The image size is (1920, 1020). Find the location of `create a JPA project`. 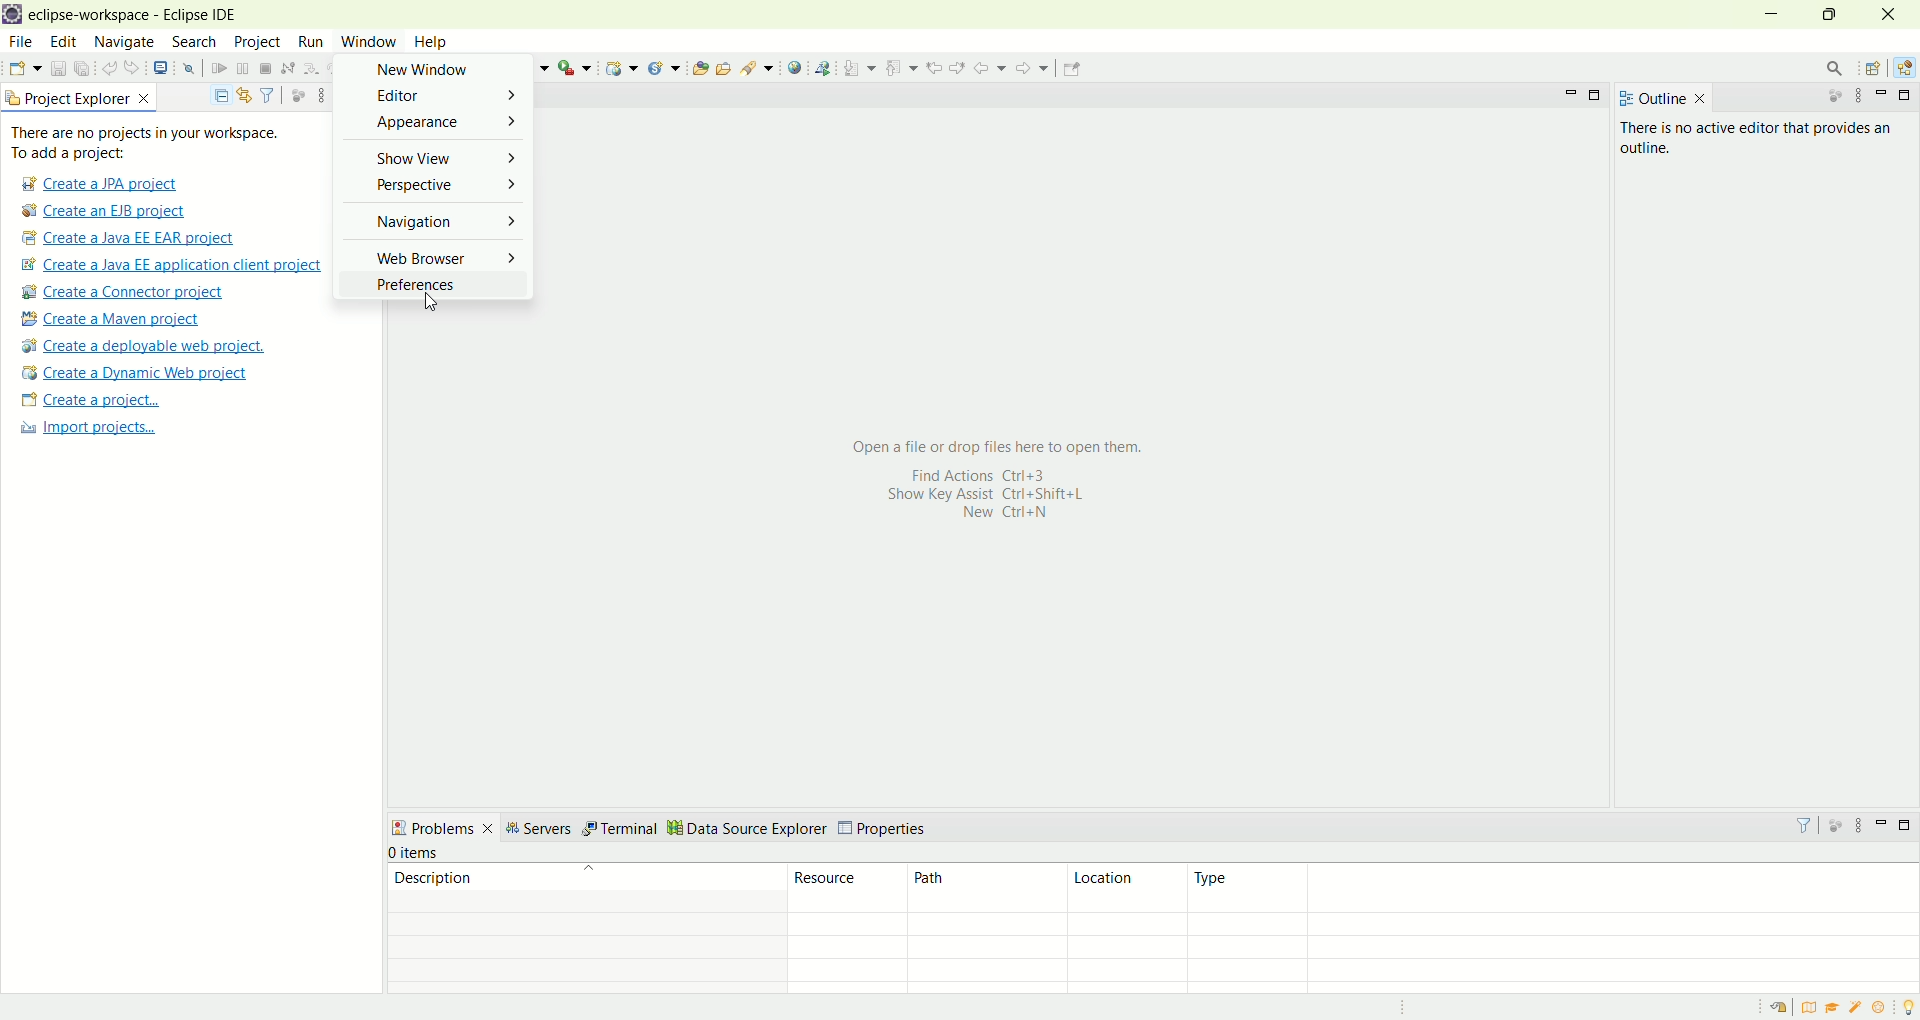

create a JPA project is located at coordinates (97, 184).